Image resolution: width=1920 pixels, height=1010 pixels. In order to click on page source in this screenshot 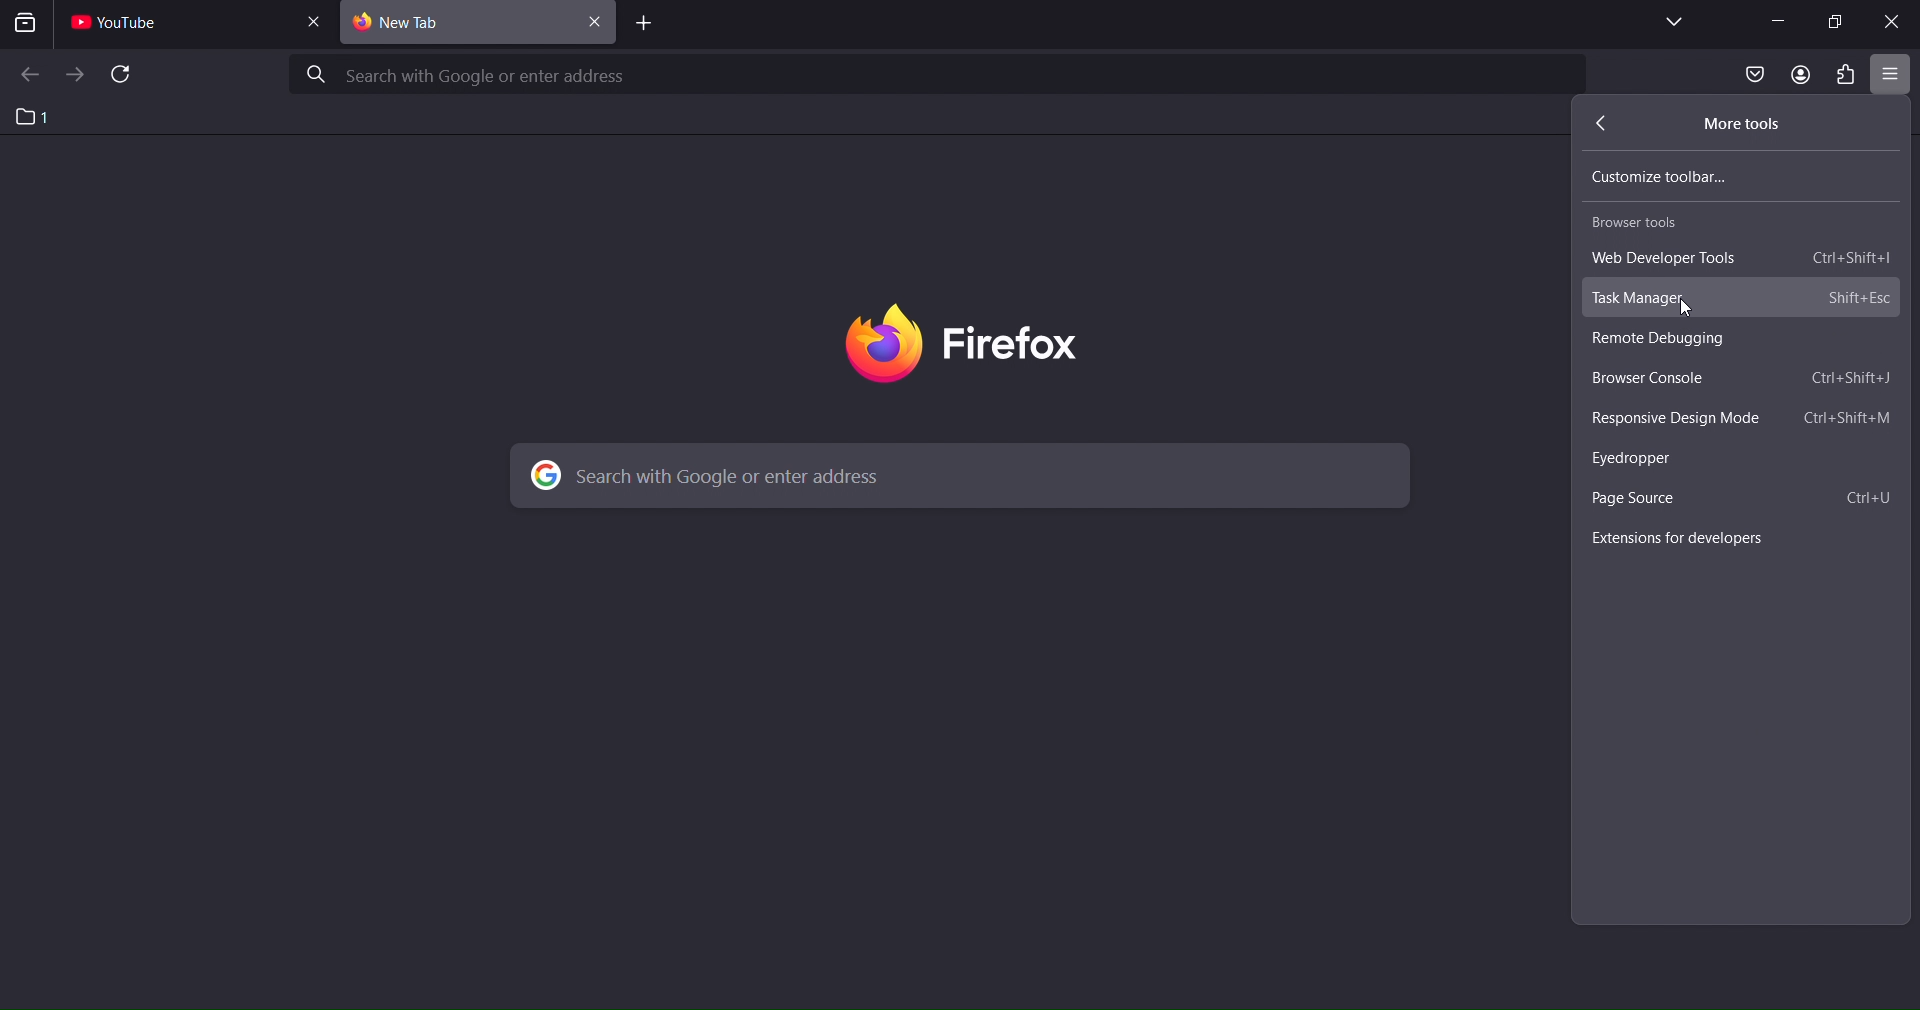, I will do `click(1636, 499)`.